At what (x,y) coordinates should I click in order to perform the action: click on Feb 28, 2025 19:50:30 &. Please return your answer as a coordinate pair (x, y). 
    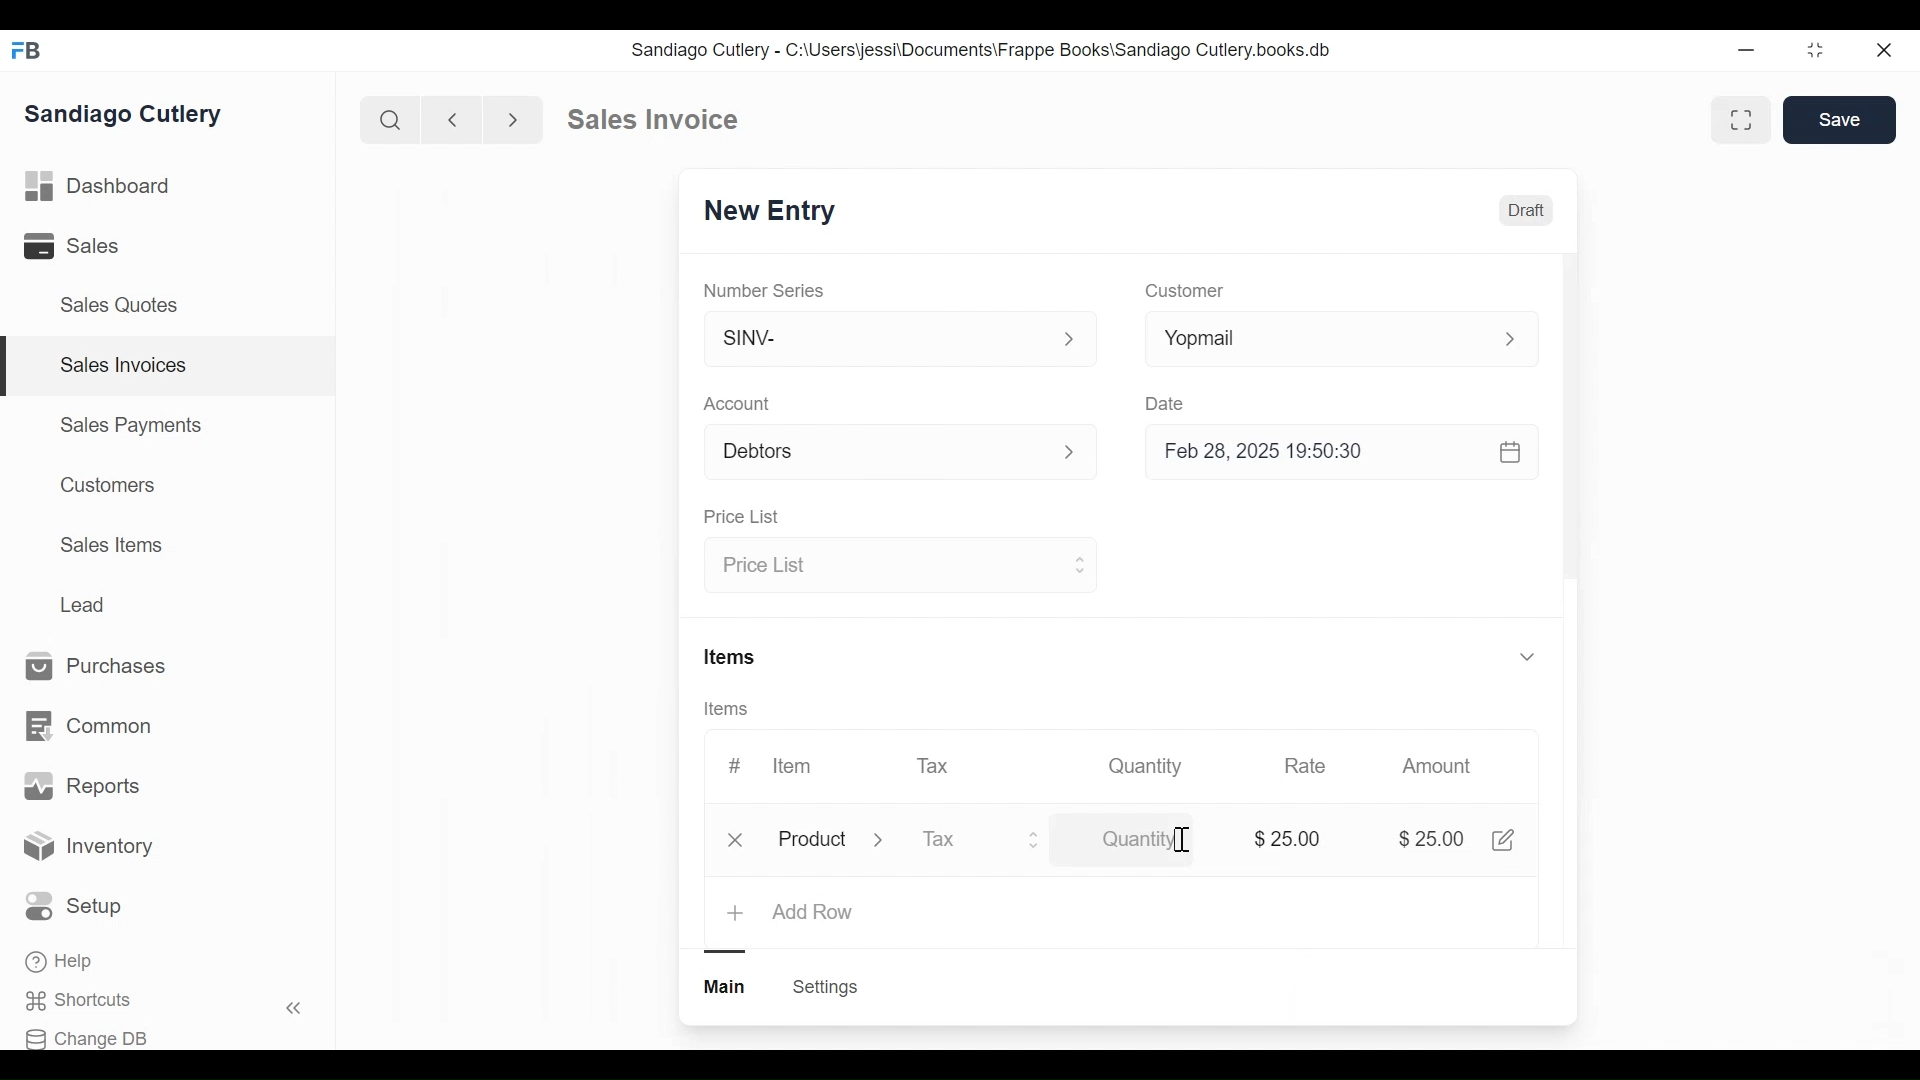
    Looking at the image, I should click on (1346, 454).